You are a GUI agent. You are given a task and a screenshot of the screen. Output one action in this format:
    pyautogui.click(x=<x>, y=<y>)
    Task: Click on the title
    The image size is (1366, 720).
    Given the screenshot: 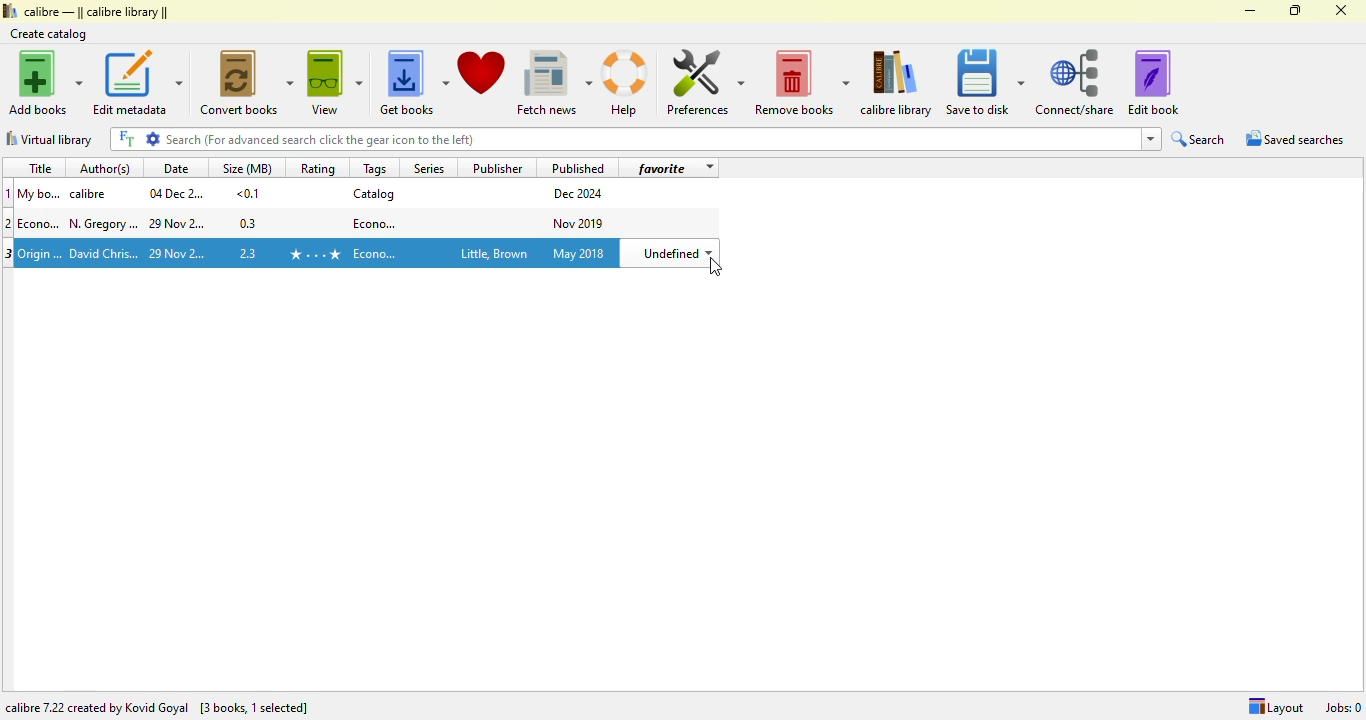 What is the action you would take?
    pyautogui.click(x=41, y=252)
    